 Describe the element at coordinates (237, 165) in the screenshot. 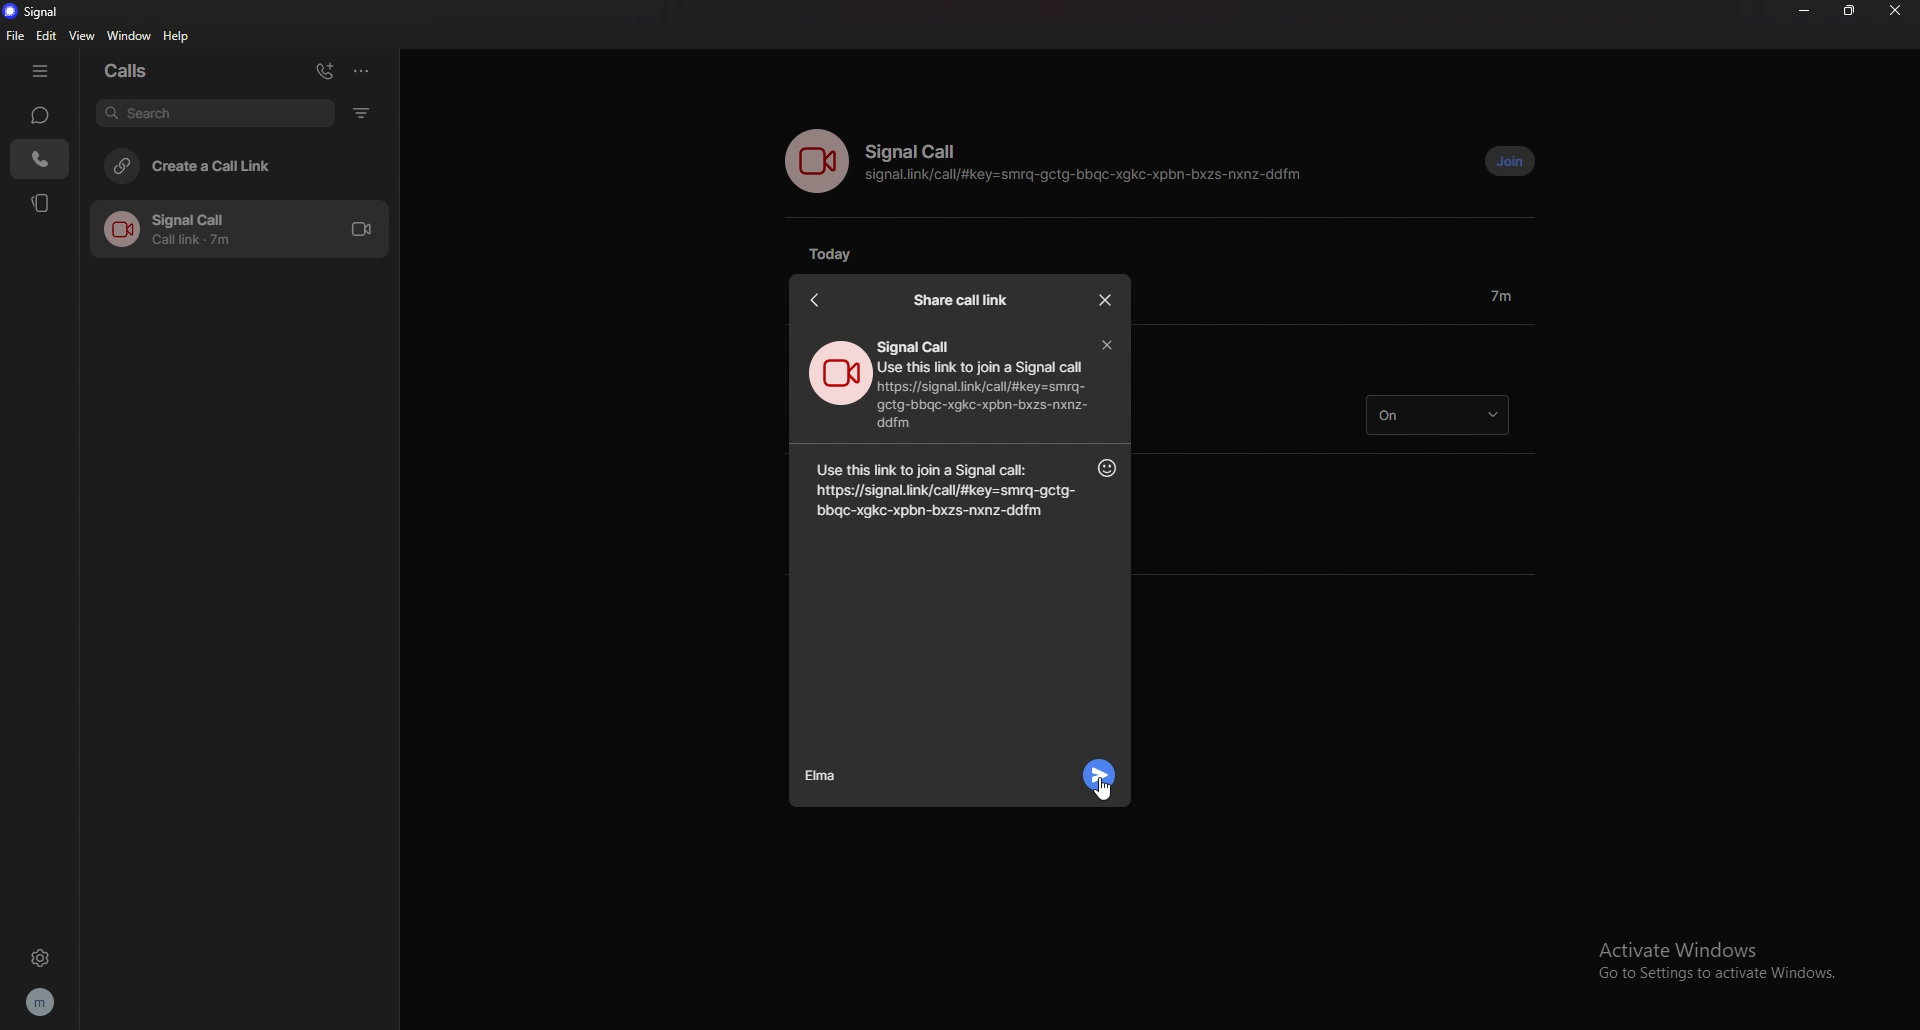

I see `create a call link` at that location.